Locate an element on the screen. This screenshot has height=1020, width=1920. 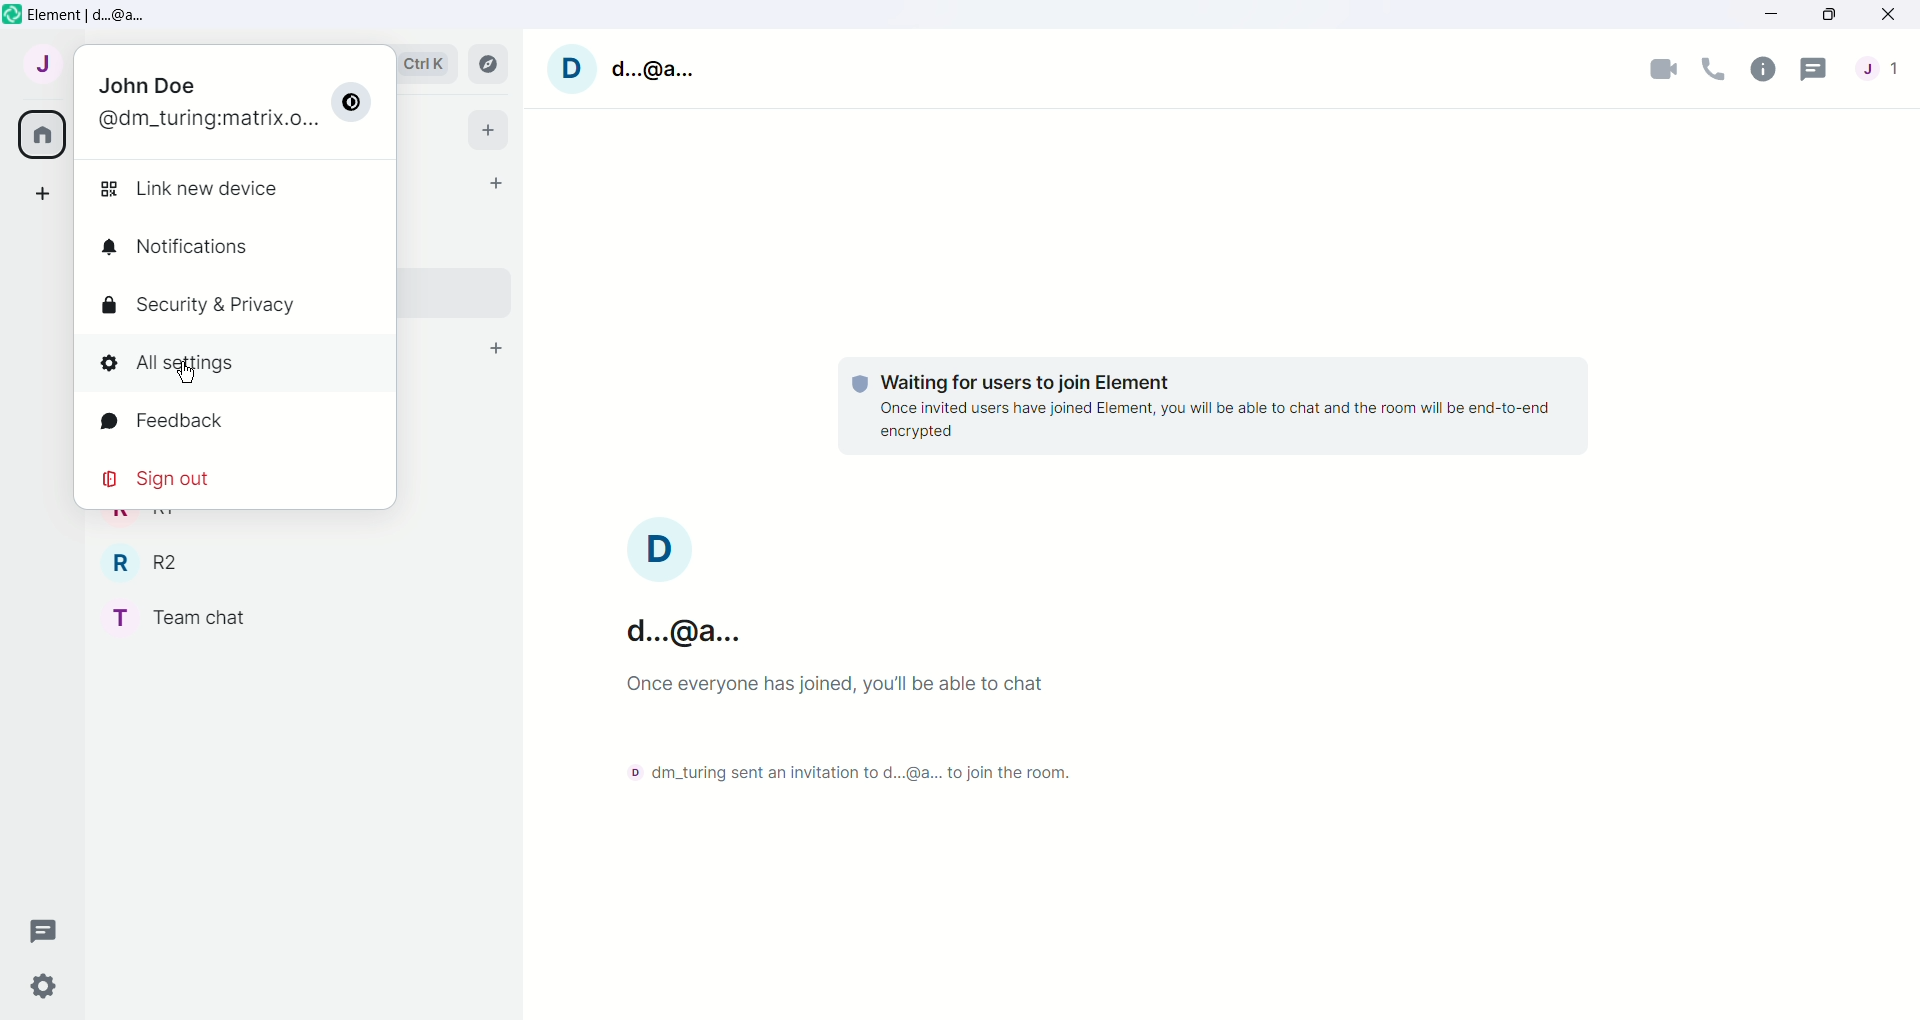
Quick Settings is located at coordinates (43, 987).